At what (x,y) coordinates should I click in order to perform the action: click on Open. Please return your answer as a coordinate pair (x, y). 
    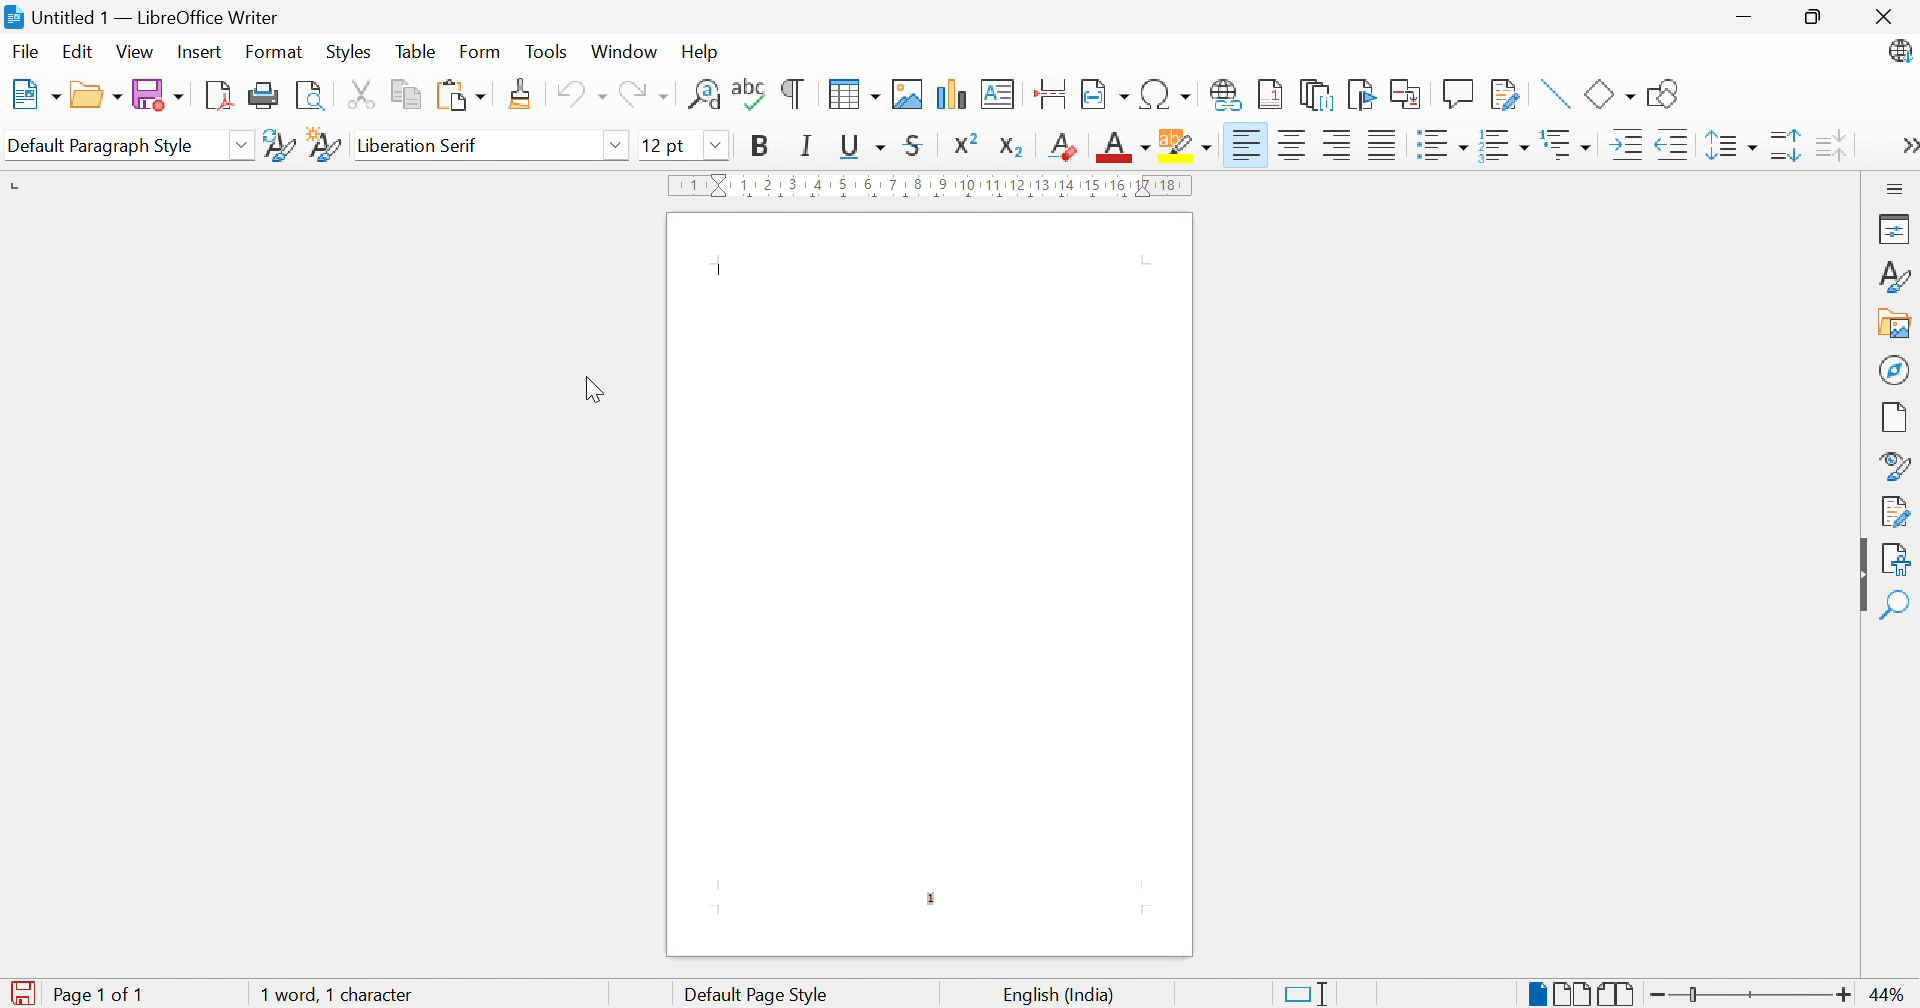
    Looking at the image, I should click on (95, 98).